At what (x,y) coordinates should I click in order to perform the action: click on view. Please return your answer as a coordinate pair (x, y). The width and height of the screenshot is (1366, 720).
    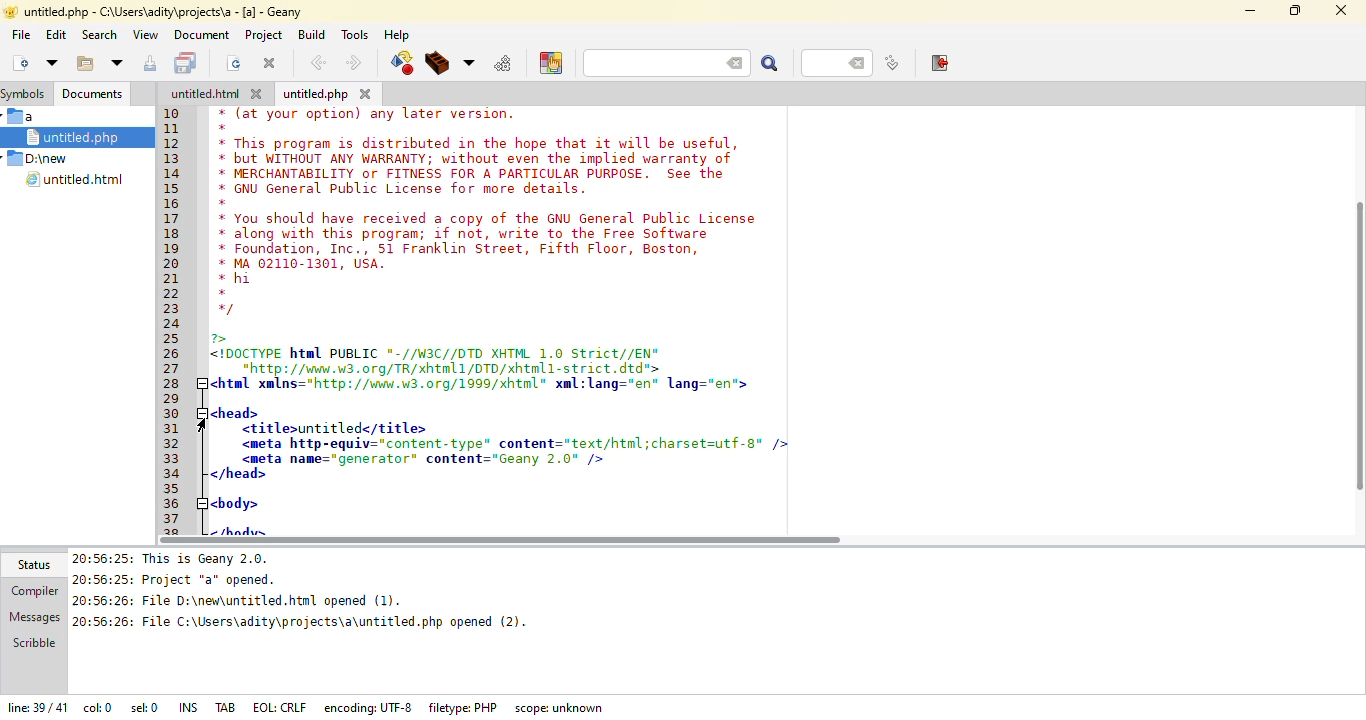
    Looking at the image, I should click on (147, 35).